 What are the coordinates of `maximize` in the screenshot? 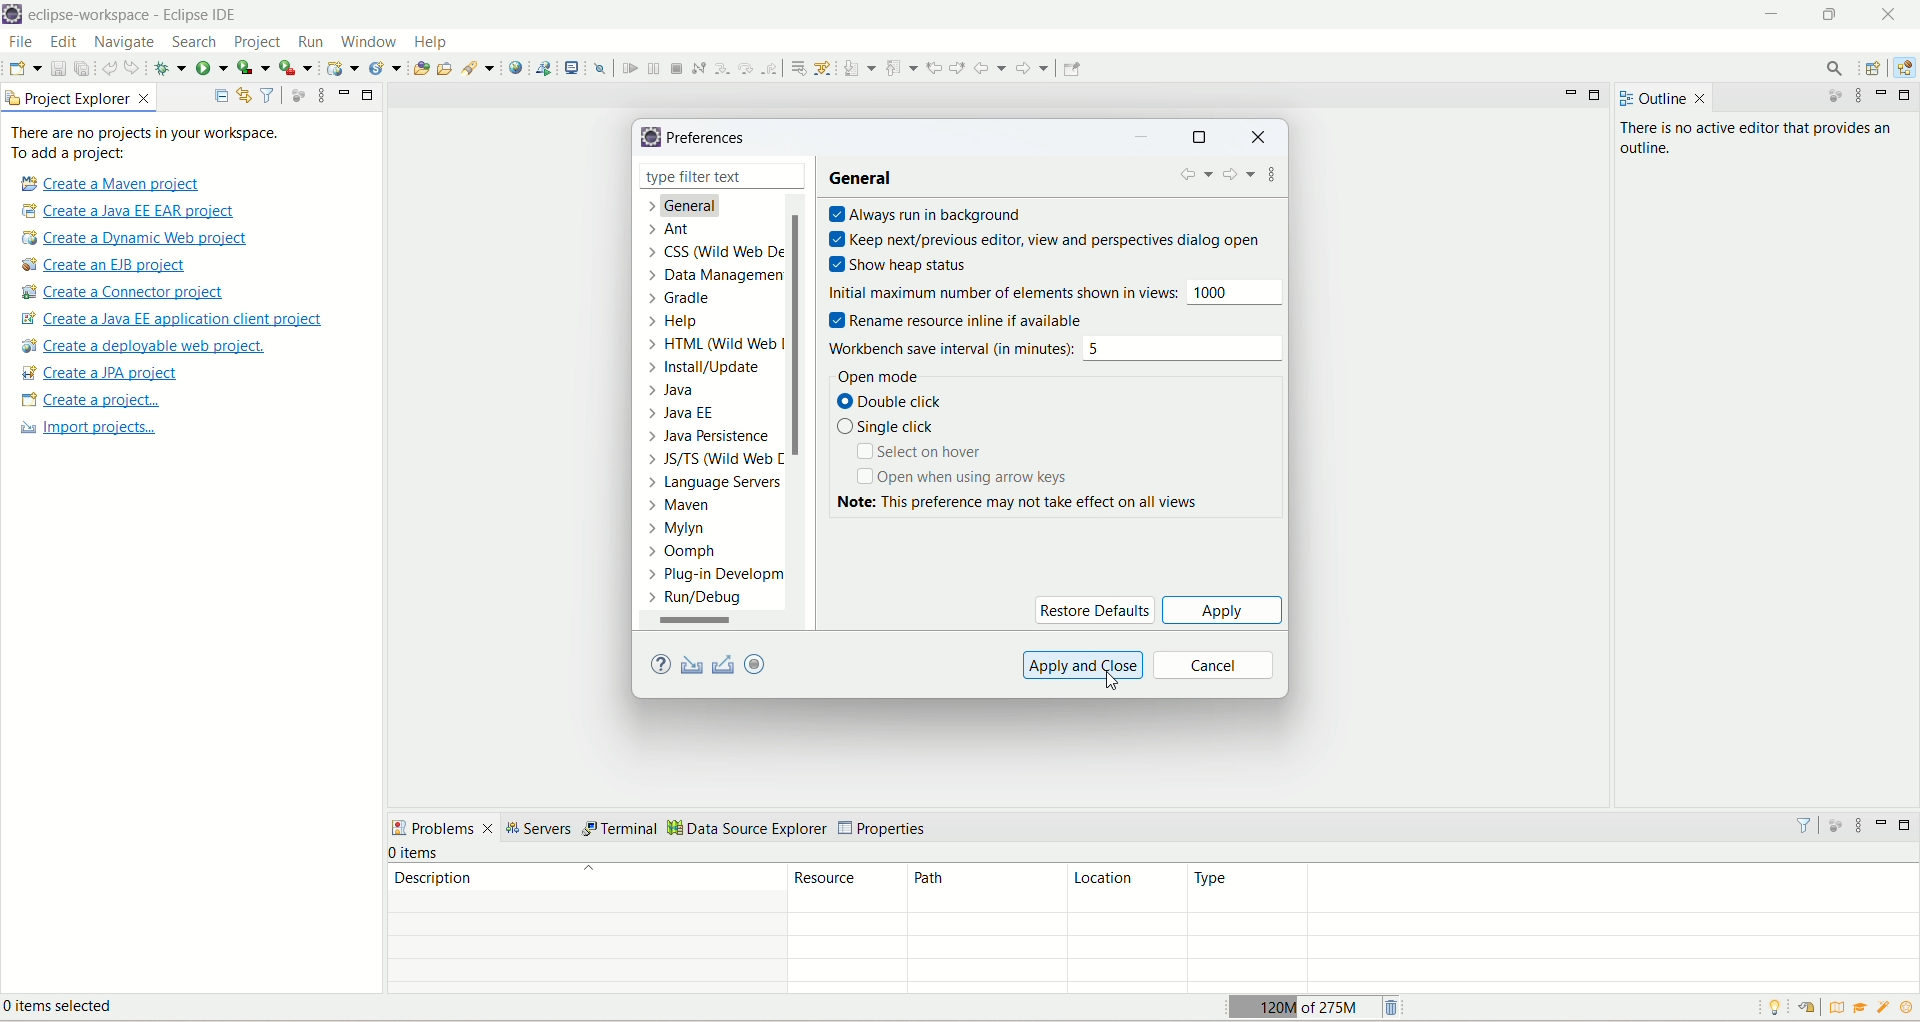 It's located at (1199, 139).